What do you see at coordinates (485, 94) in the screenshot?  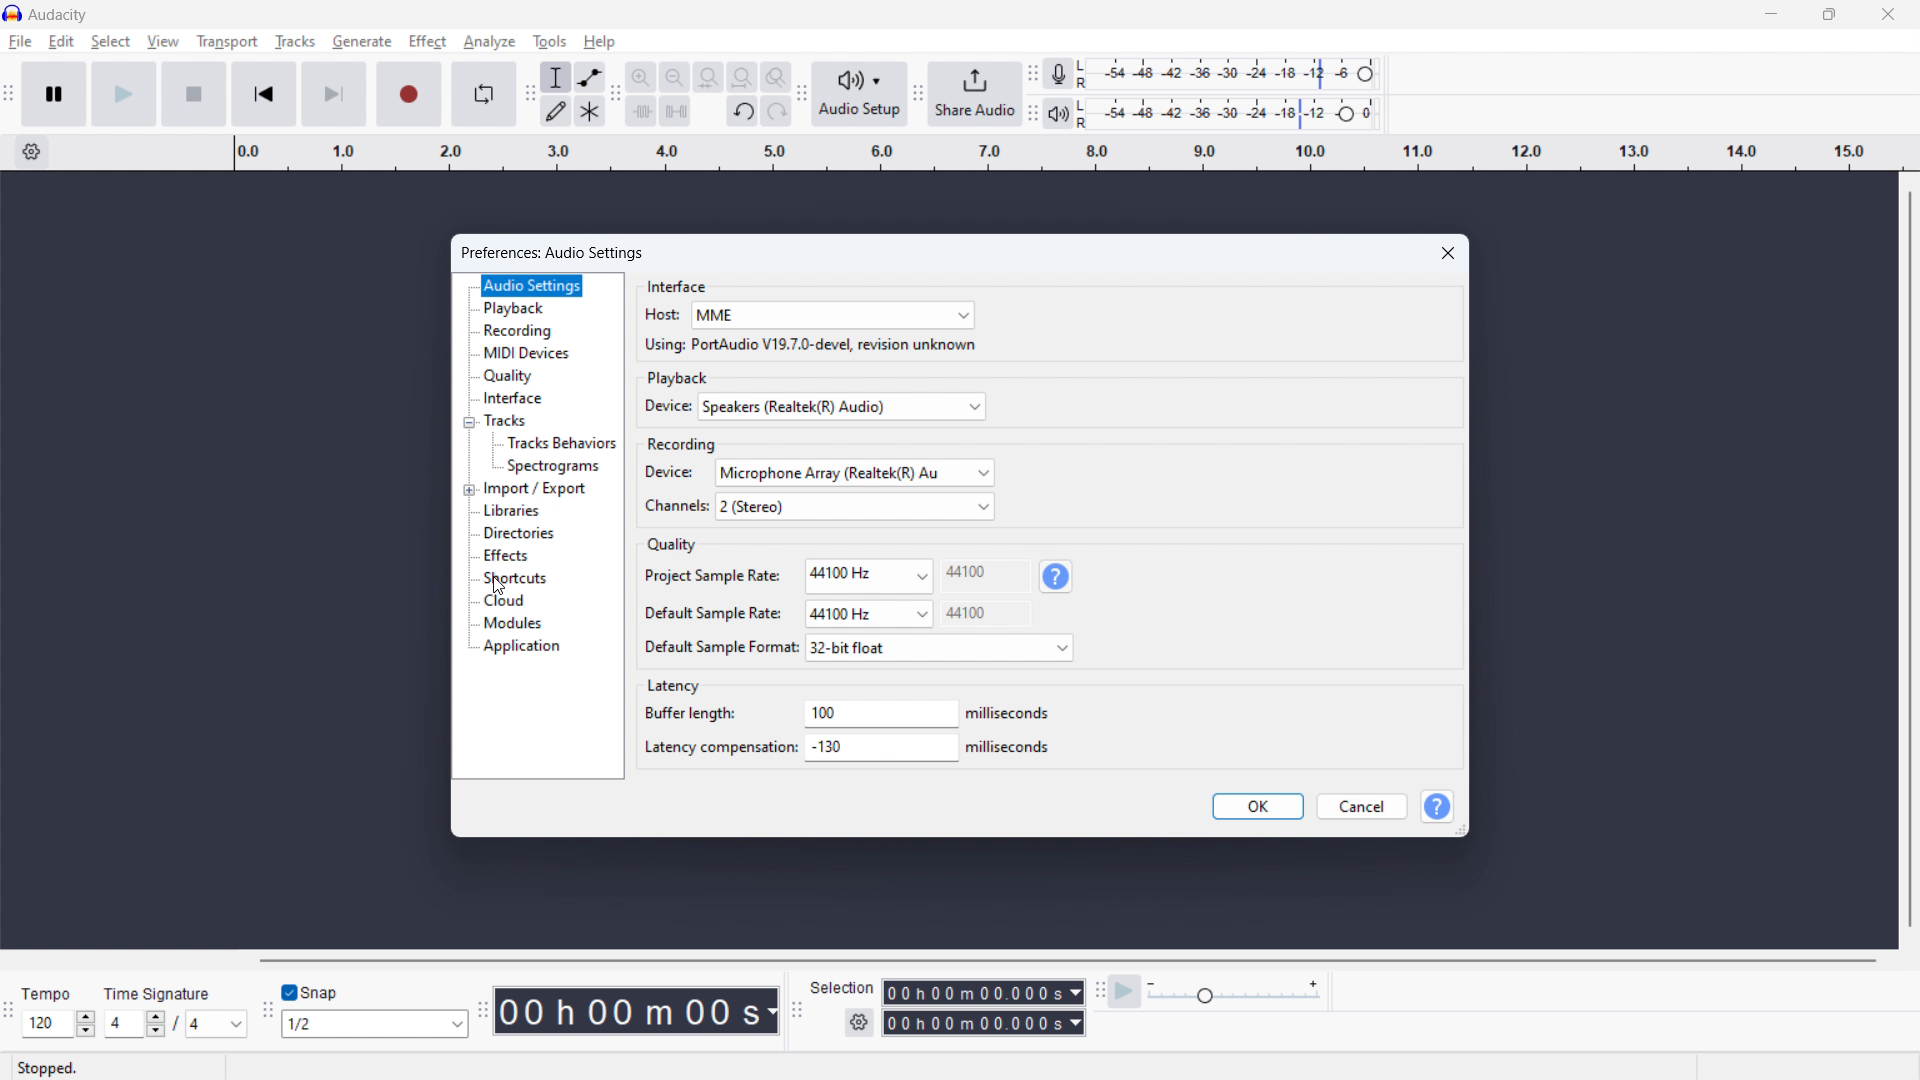 I see `enable loop` at bounding box center [485, 94].